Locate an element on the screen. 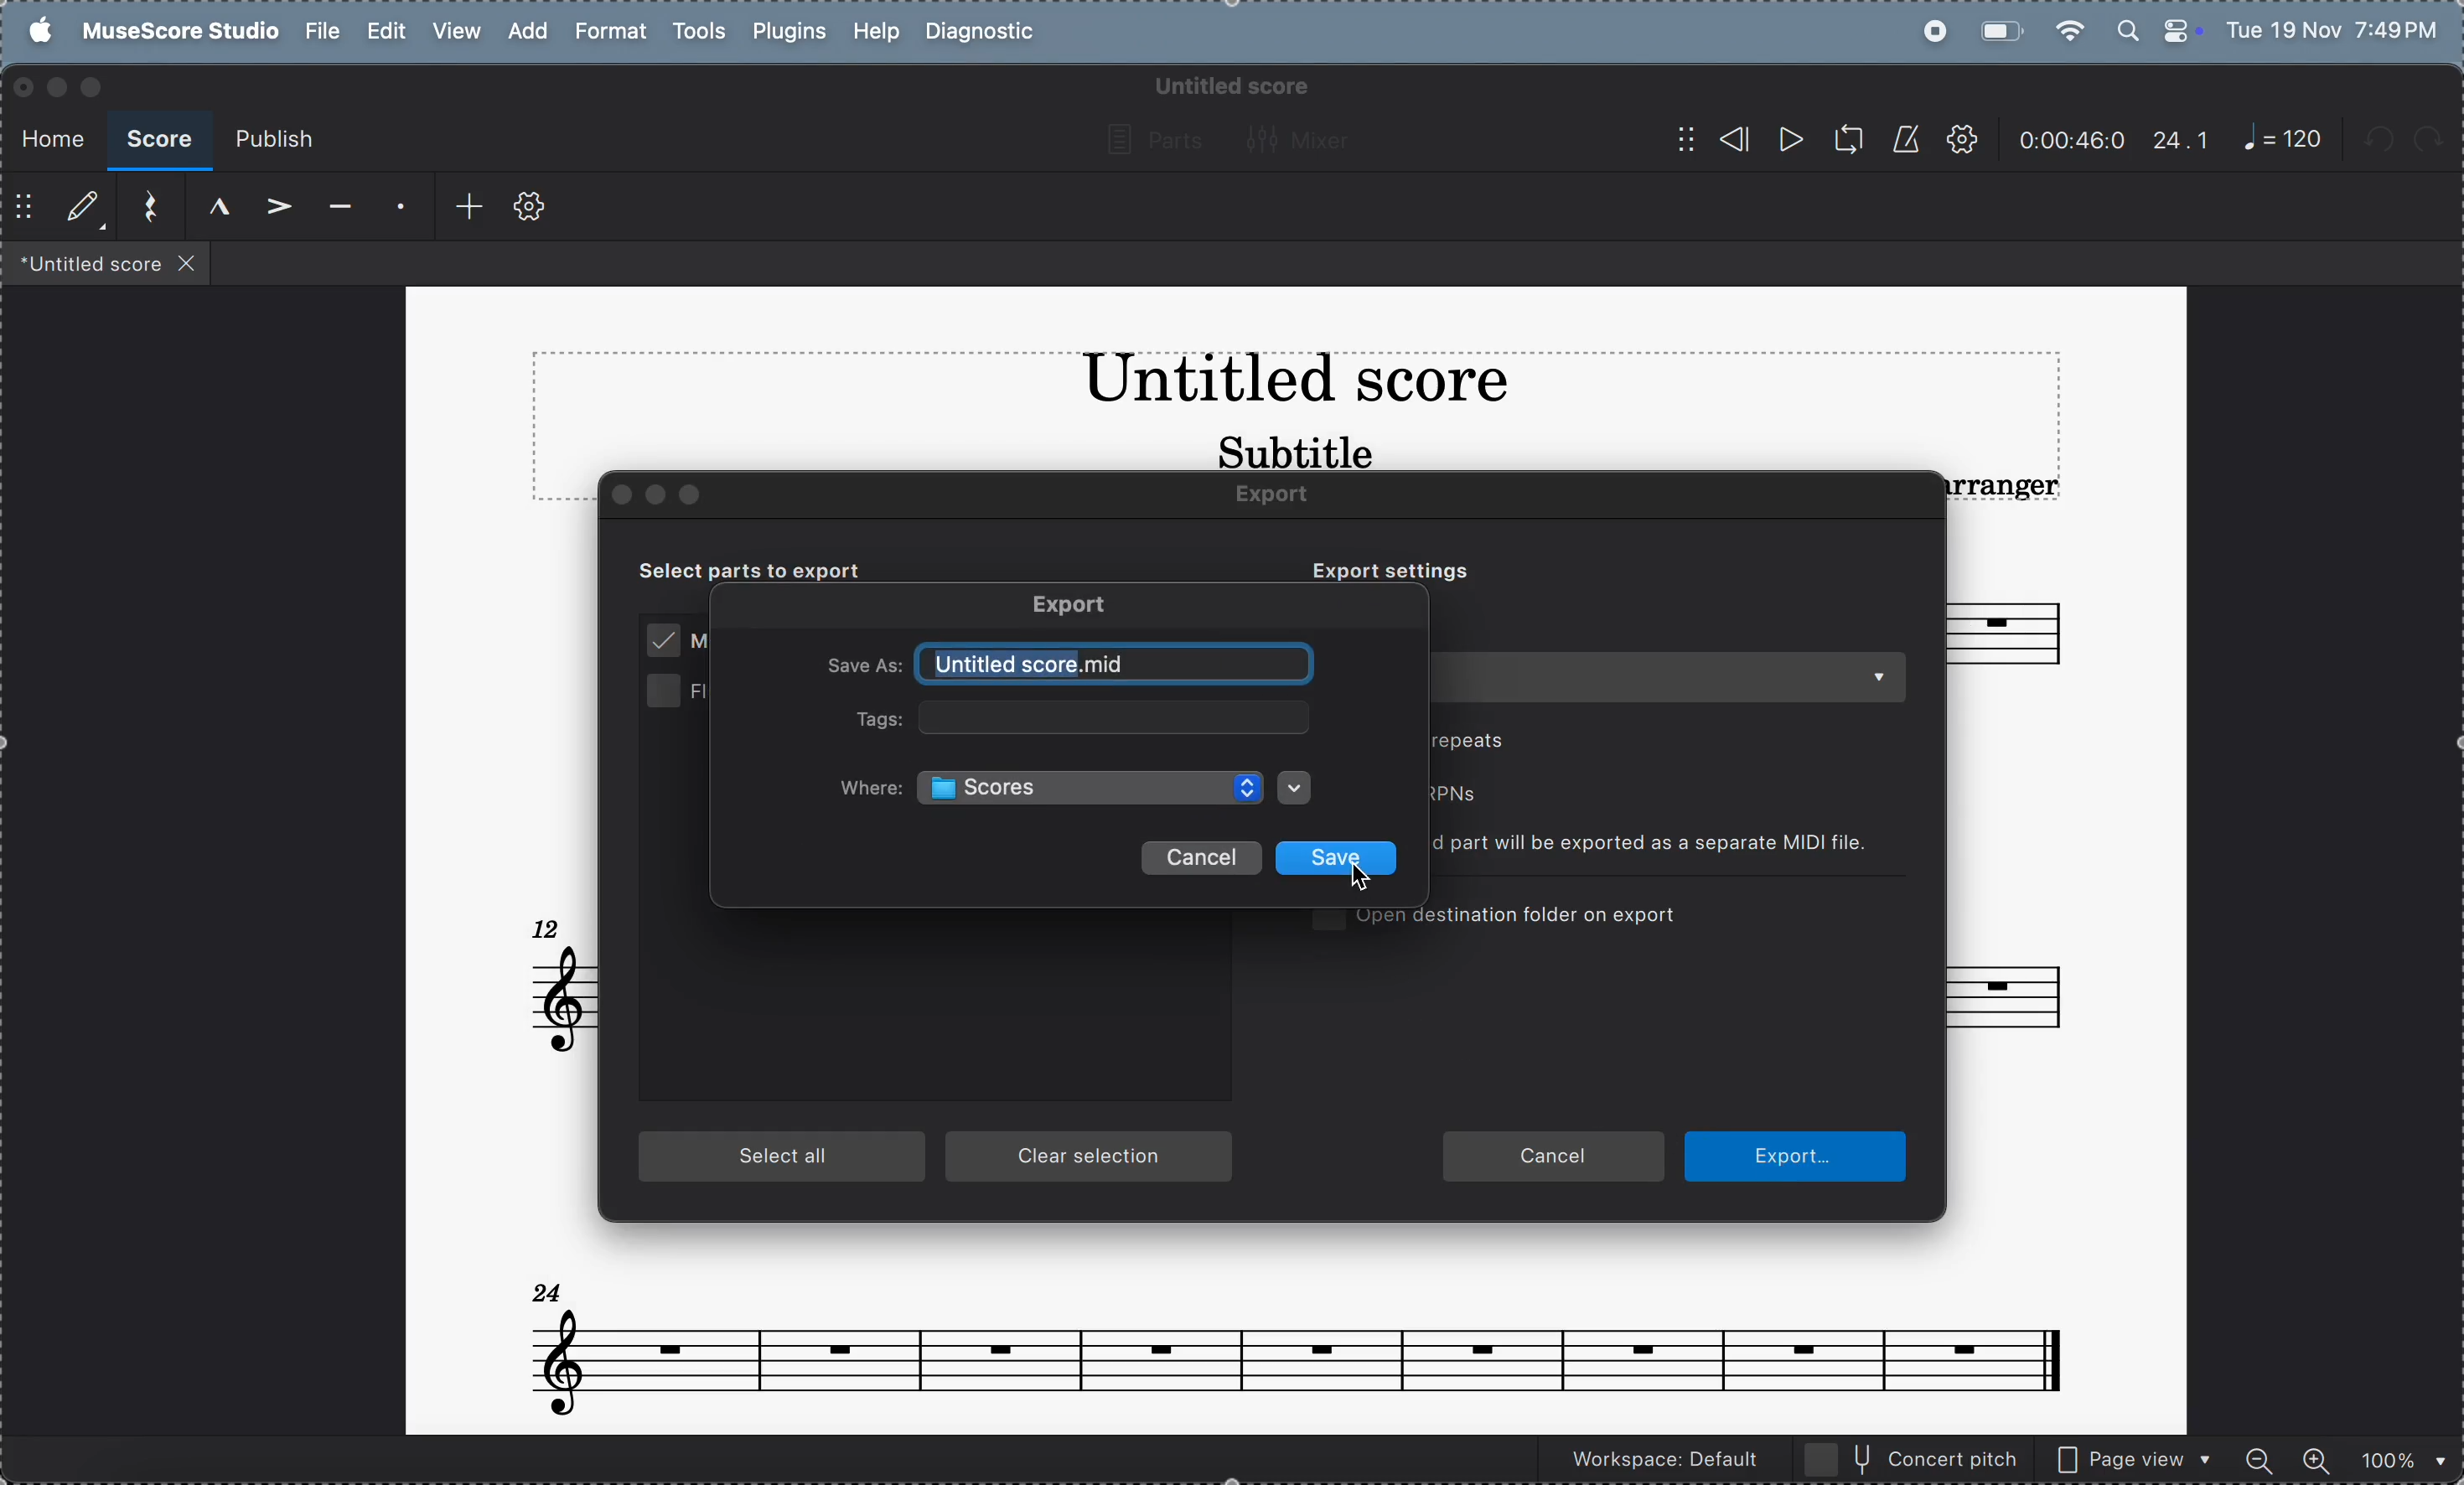 Image resolution: width=2464 pixels, height=1485 pixels. add is located at coordinates (458, 207).